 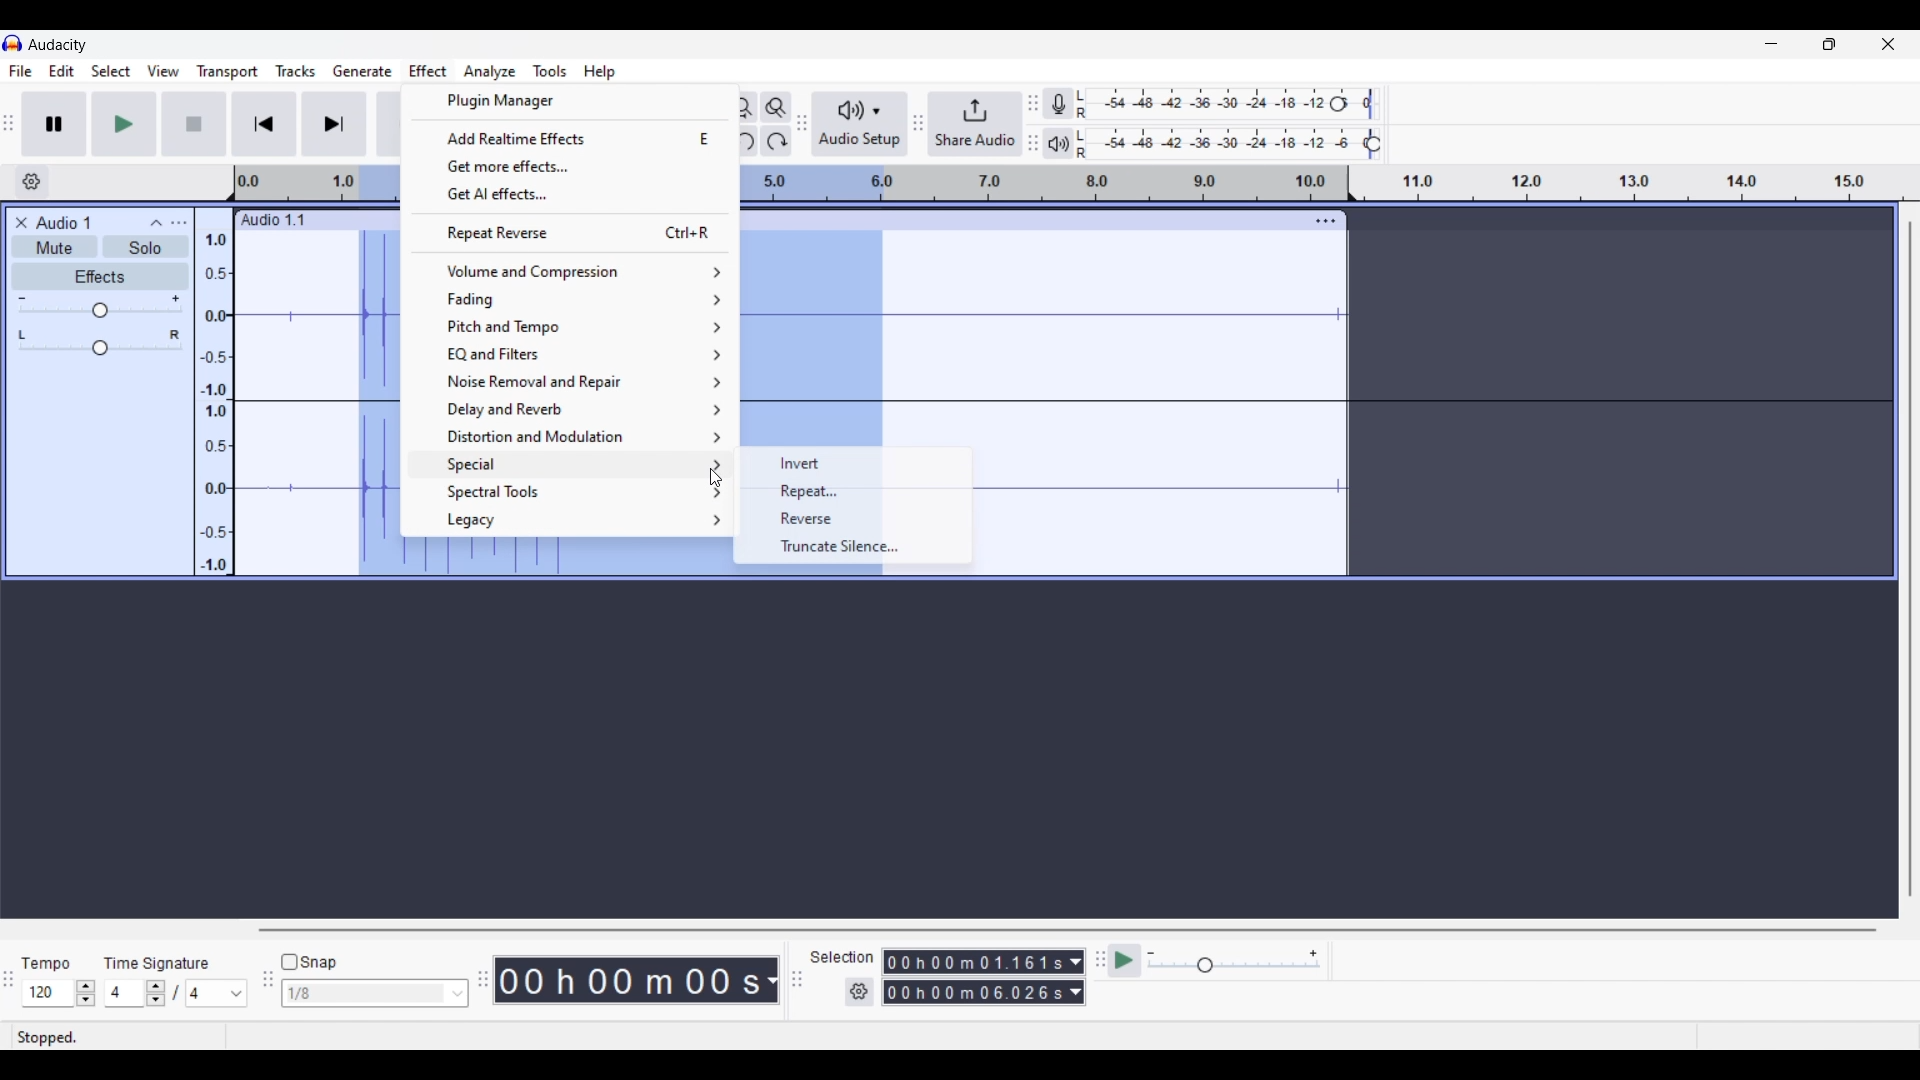 What do you see at coordinates (860, 992) in the screenshot?
I see `Selection settings` at bounding box center [860, 992].